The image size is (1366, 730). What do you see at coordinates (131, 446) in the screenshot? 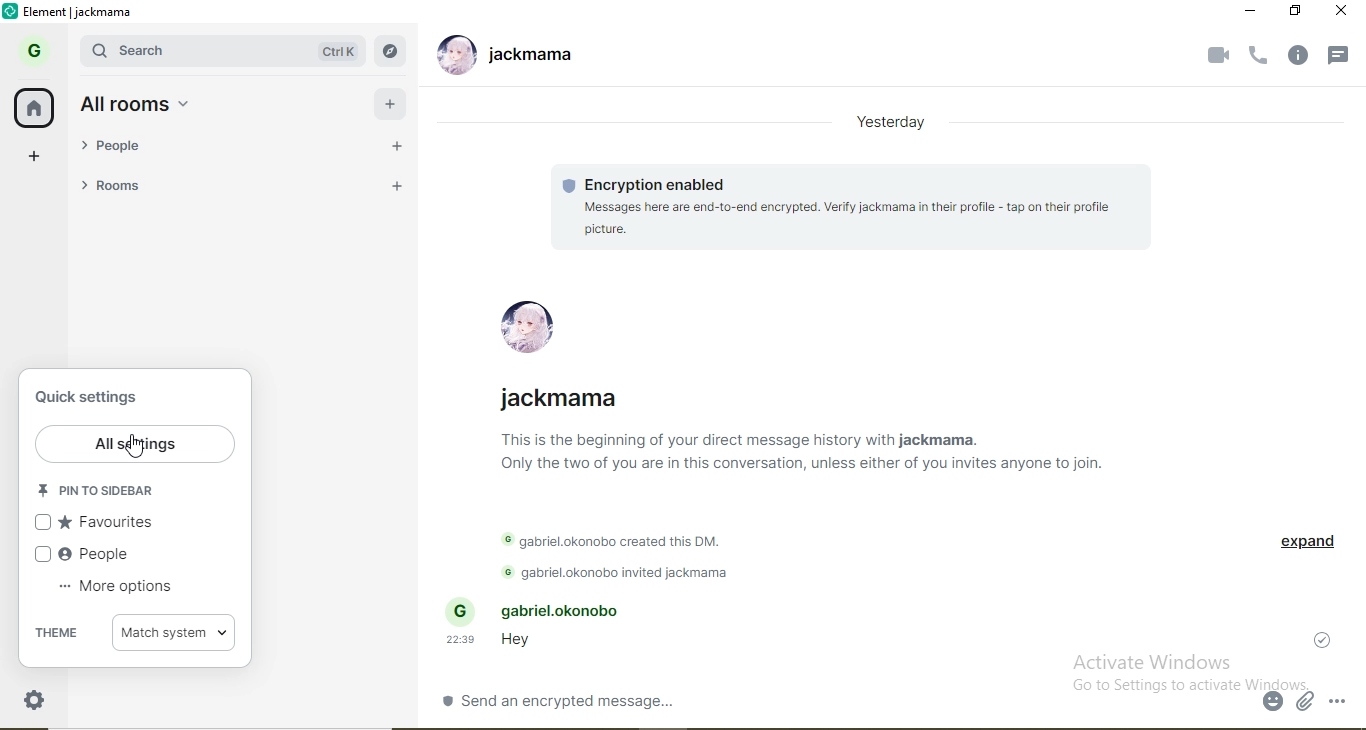
I see `cursor` at bounding box center [131, 446].